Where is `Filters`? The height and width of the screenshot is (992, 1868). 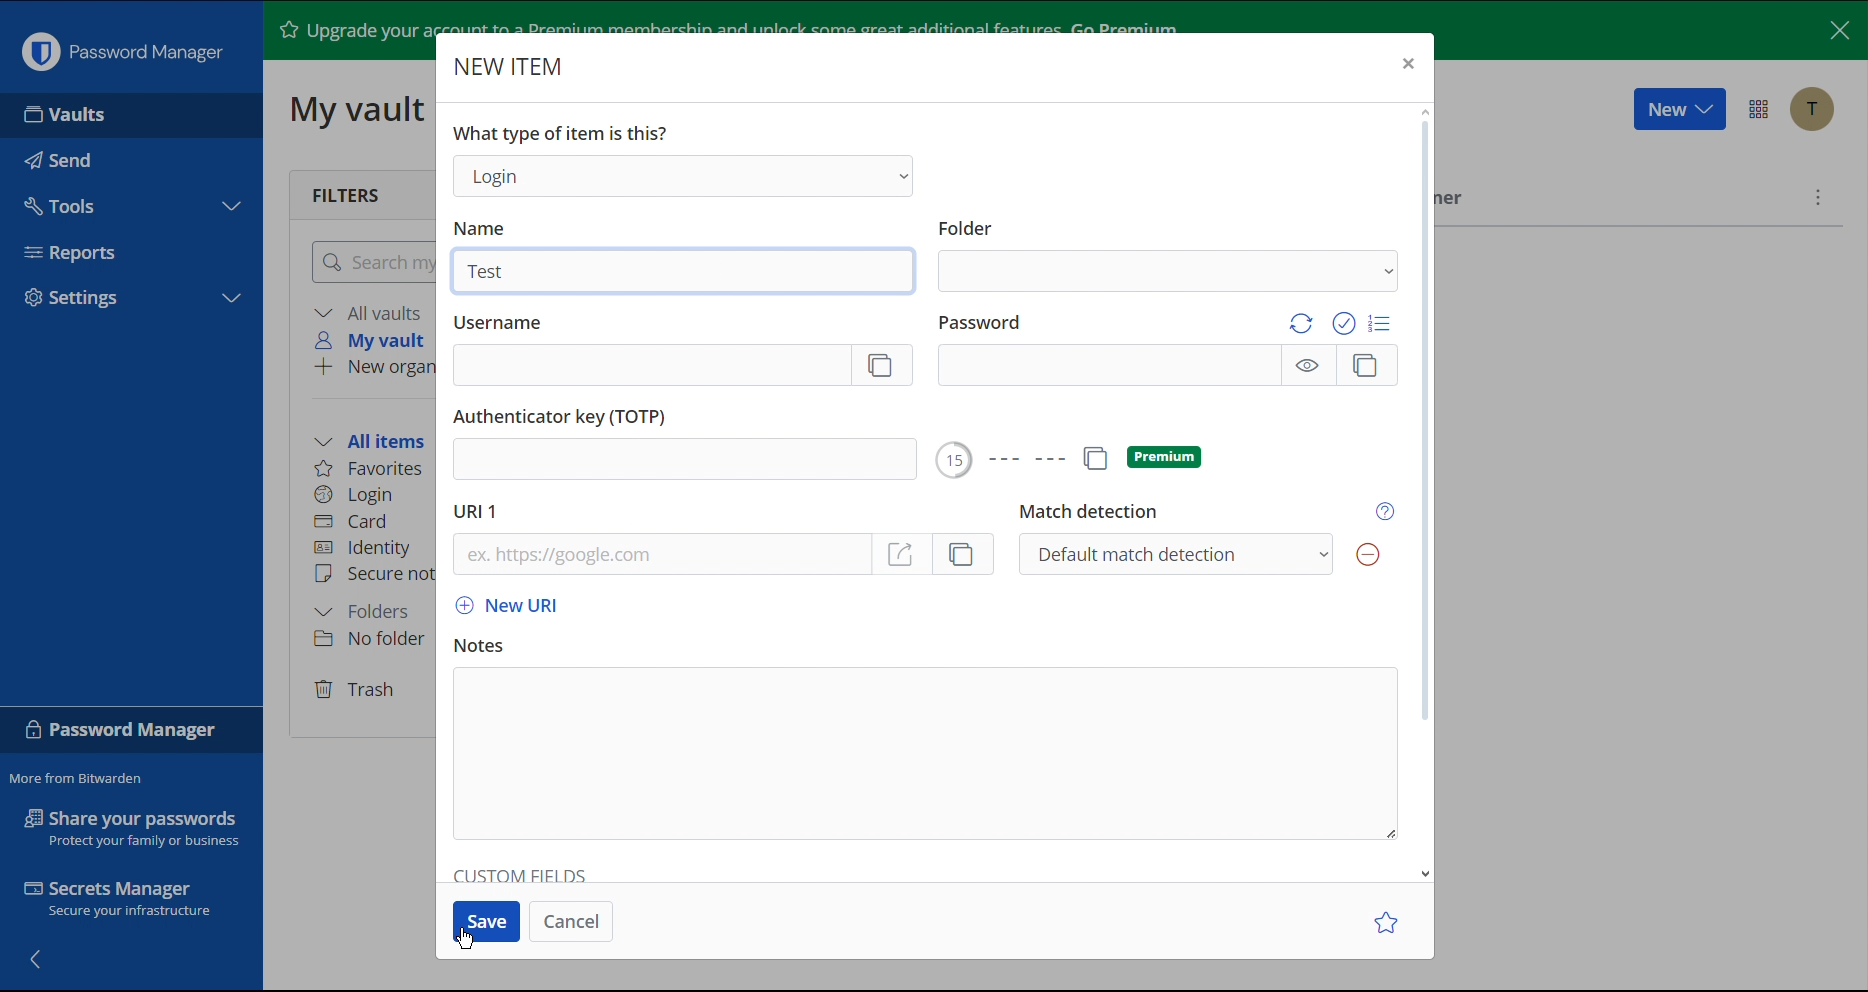 Filters is located at coordinates (351, 193).